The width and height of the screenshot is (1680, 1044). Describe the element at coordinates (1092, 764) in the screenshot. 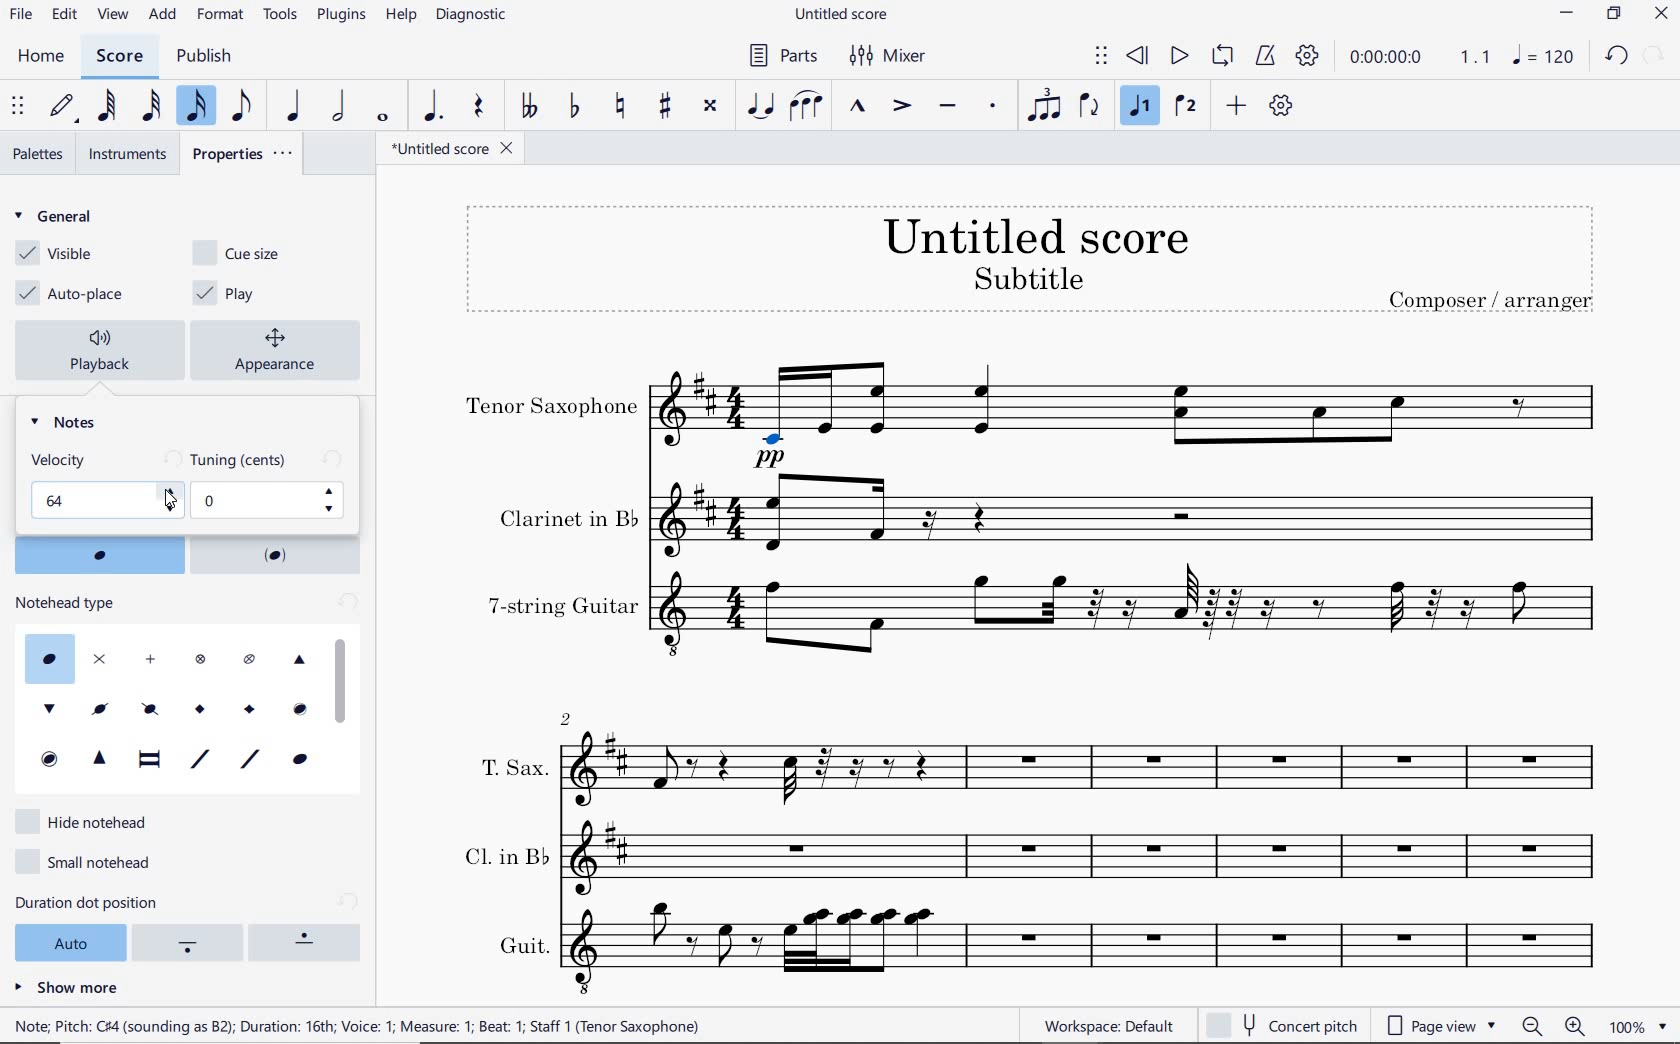

I see `t.sax.` at that location.